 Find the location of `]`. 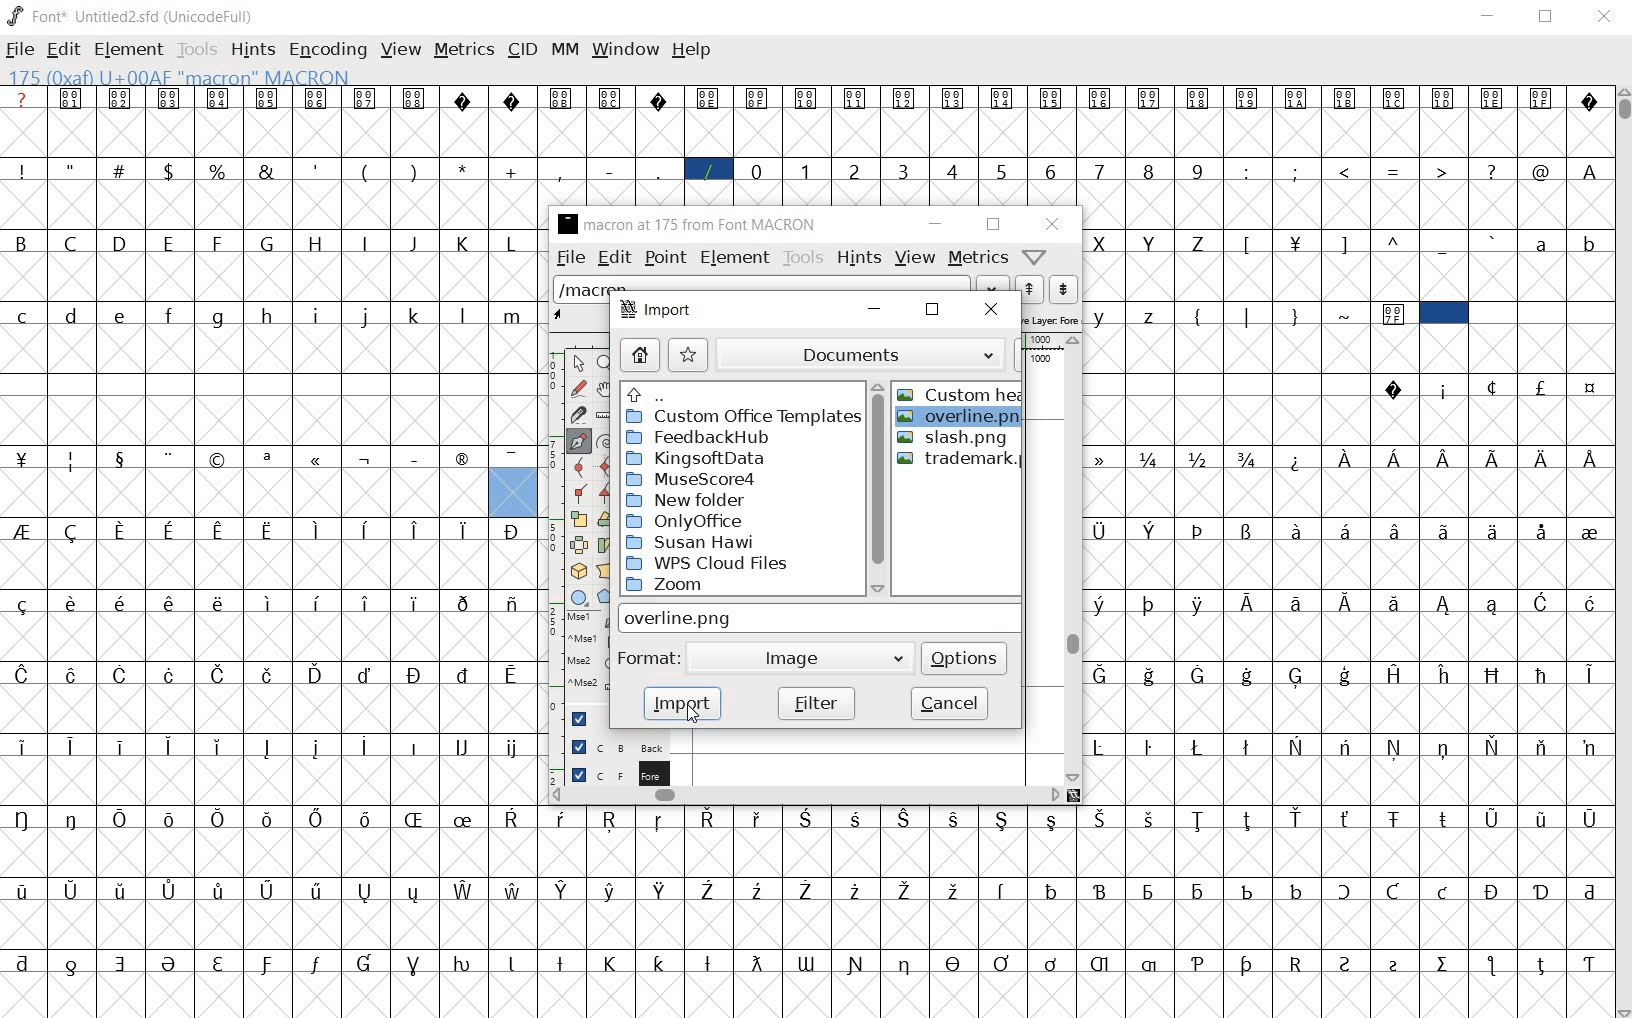

] is located at coordinates (1345, 242).